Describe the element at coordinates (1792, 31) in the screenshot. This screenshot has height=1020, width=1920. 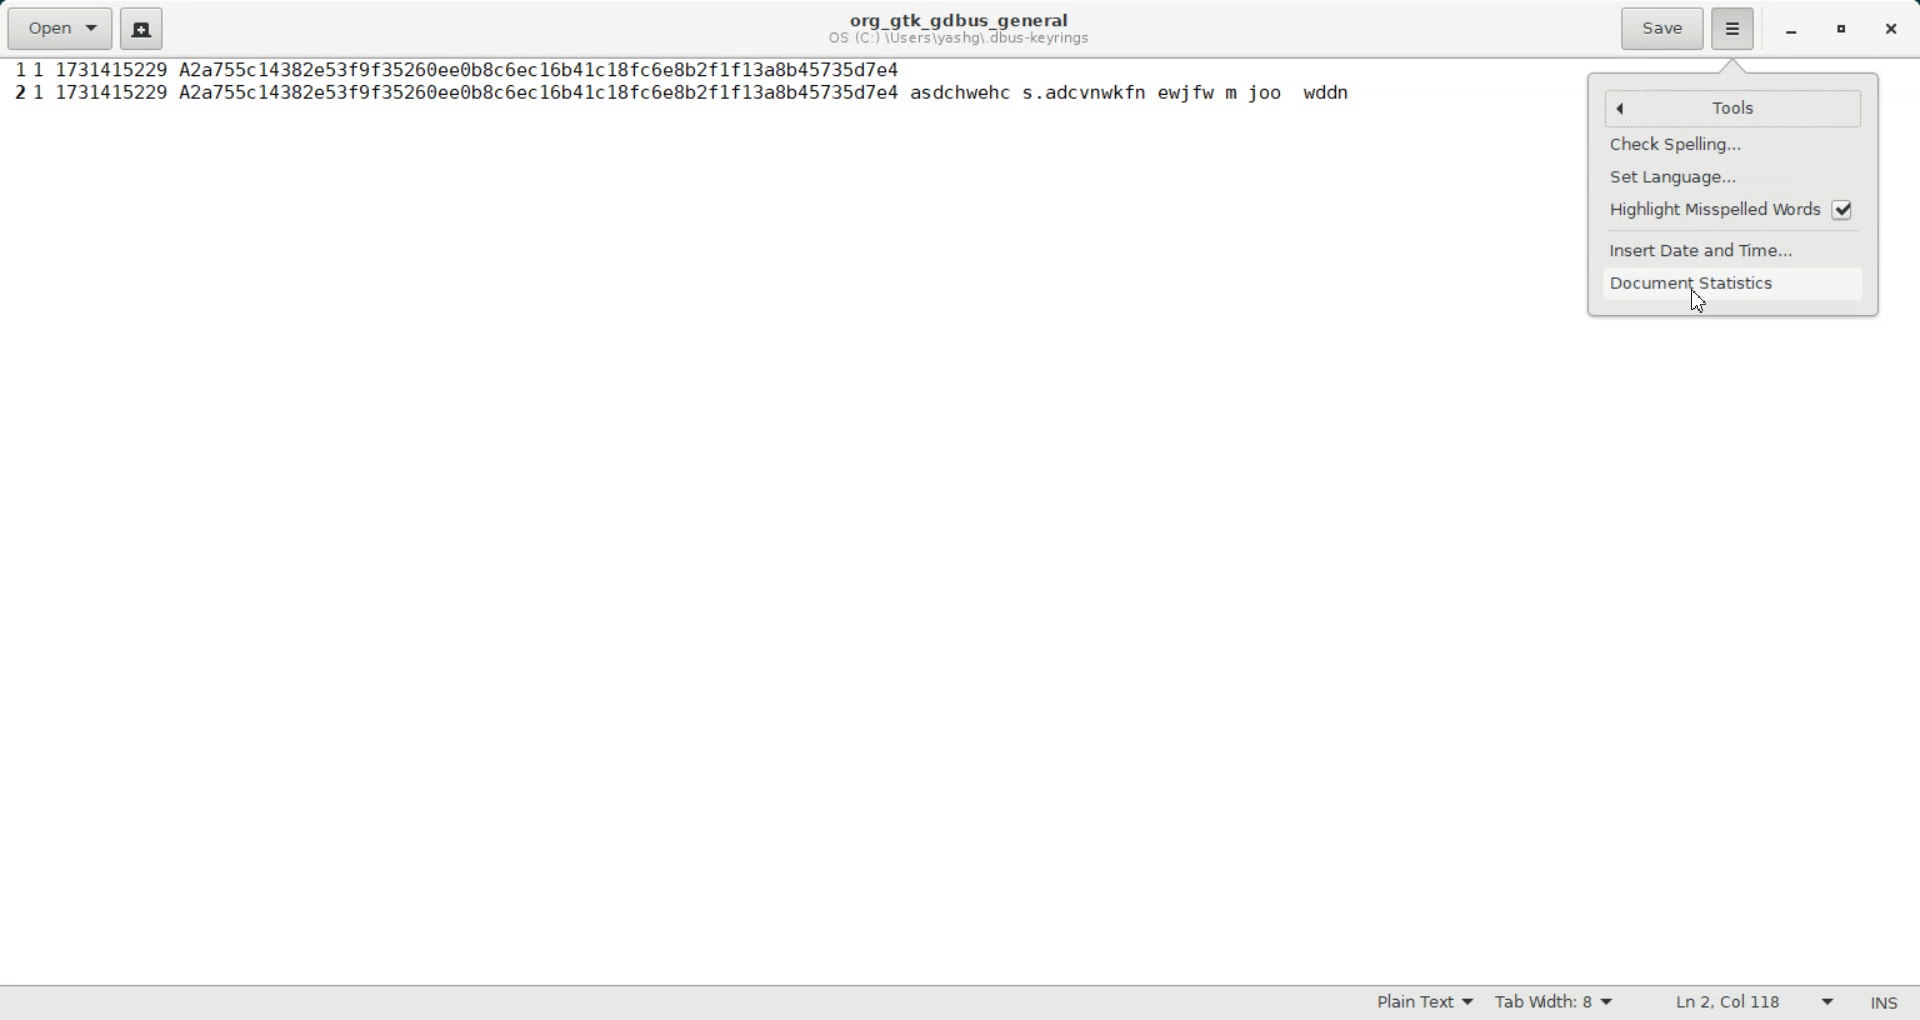
I see `Minimize` at that location.